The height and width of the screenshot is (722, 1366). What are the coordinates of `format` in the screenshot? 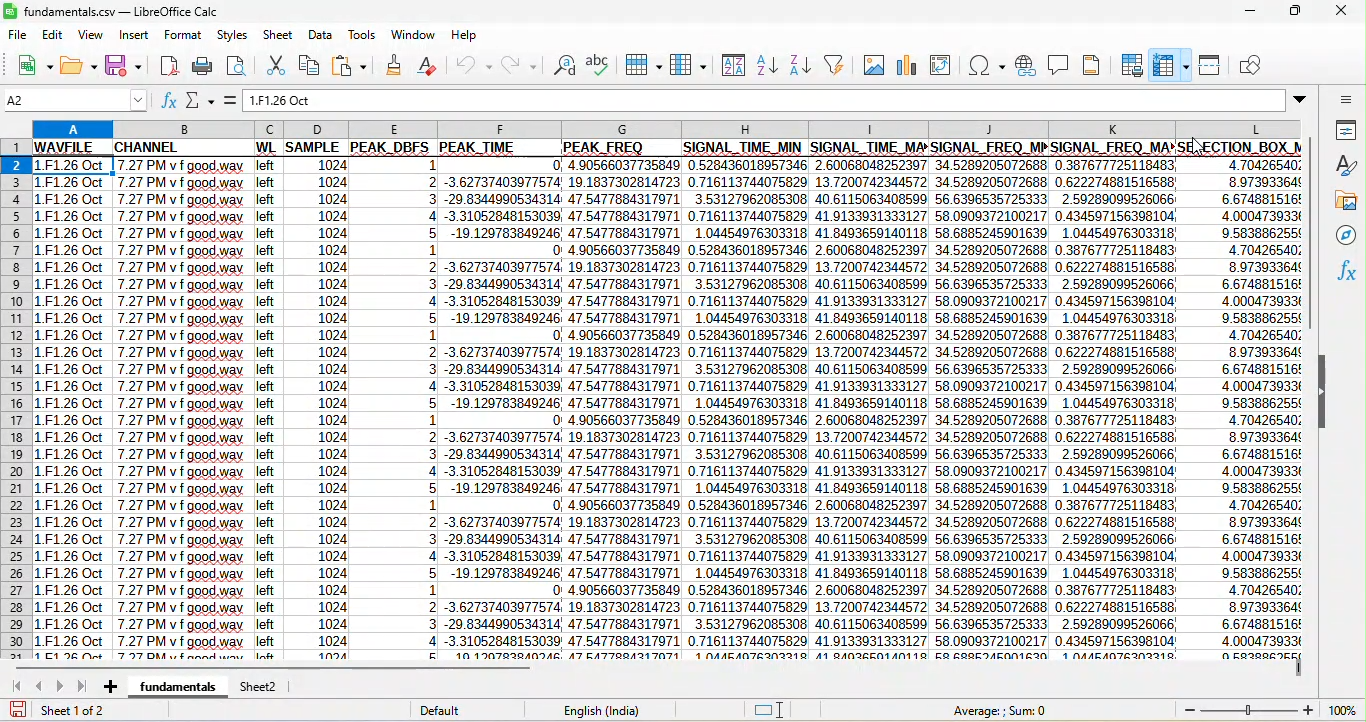 It's located at (182, 36).